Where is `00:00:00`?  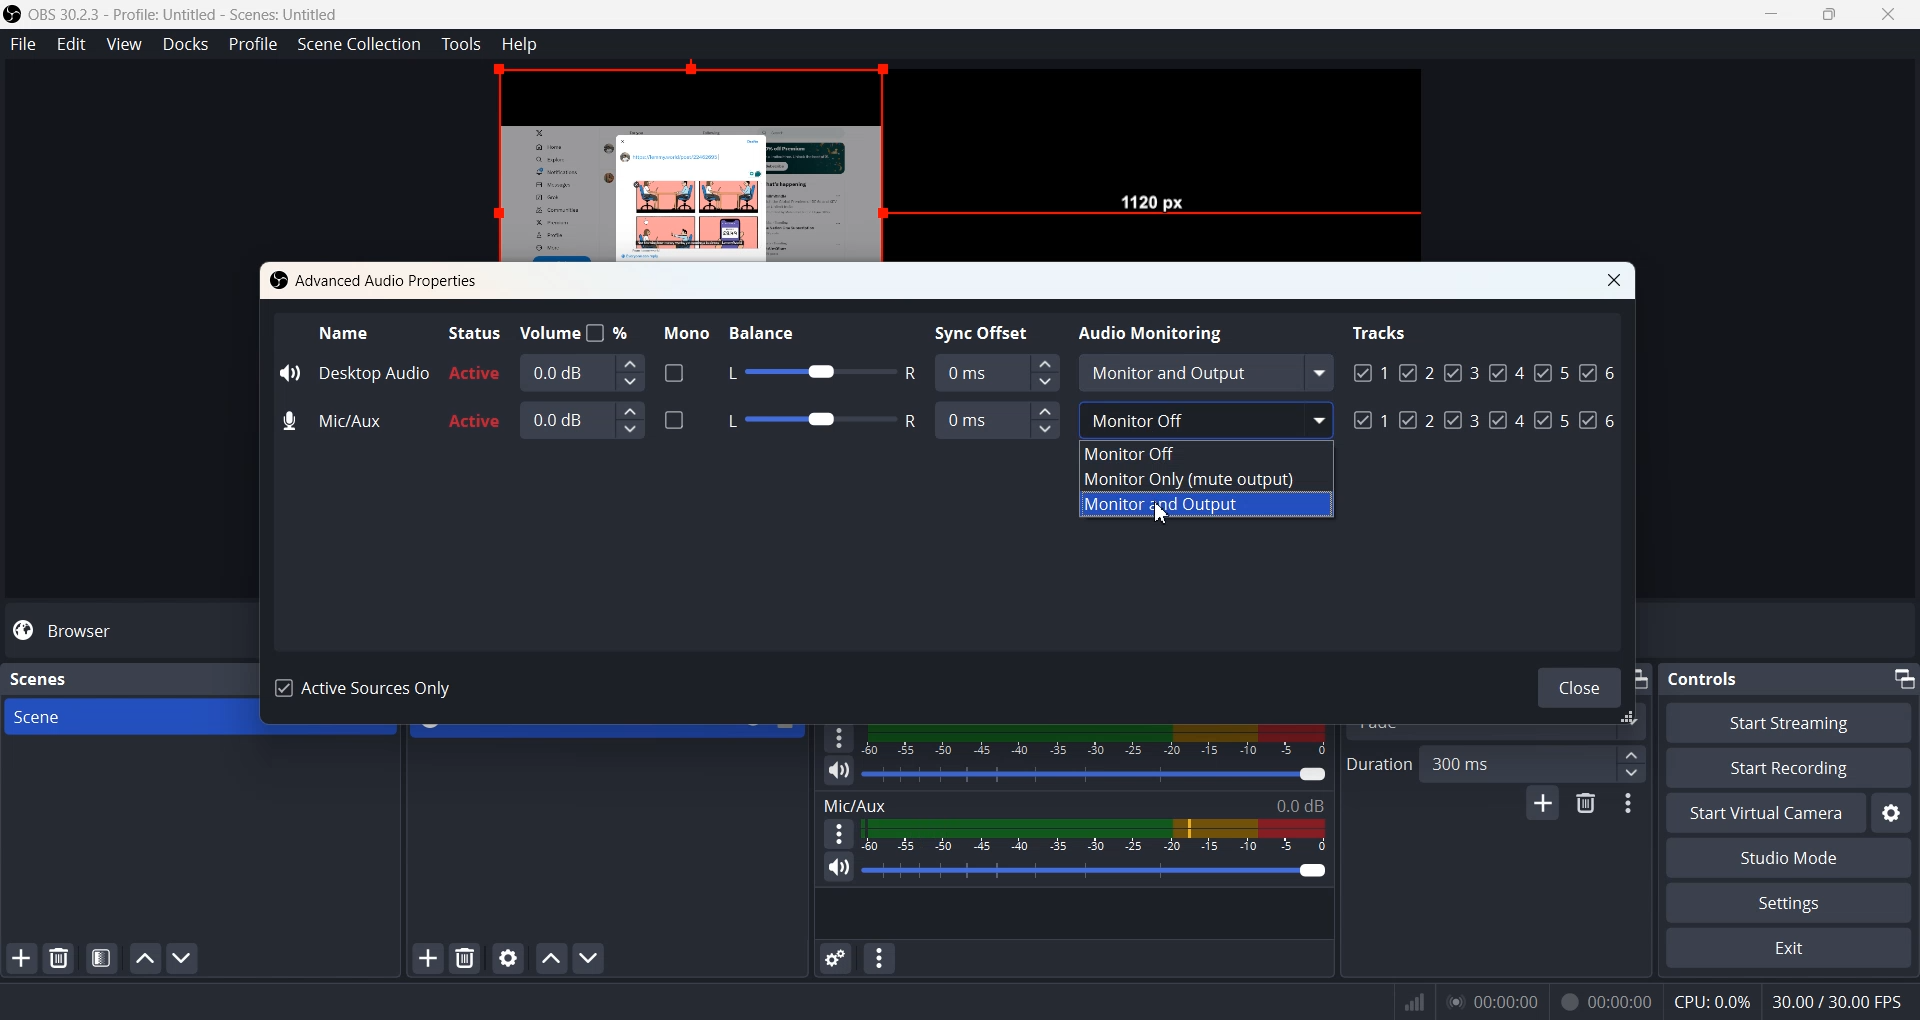
00:00:00 is located at coordinates (1607, 999).